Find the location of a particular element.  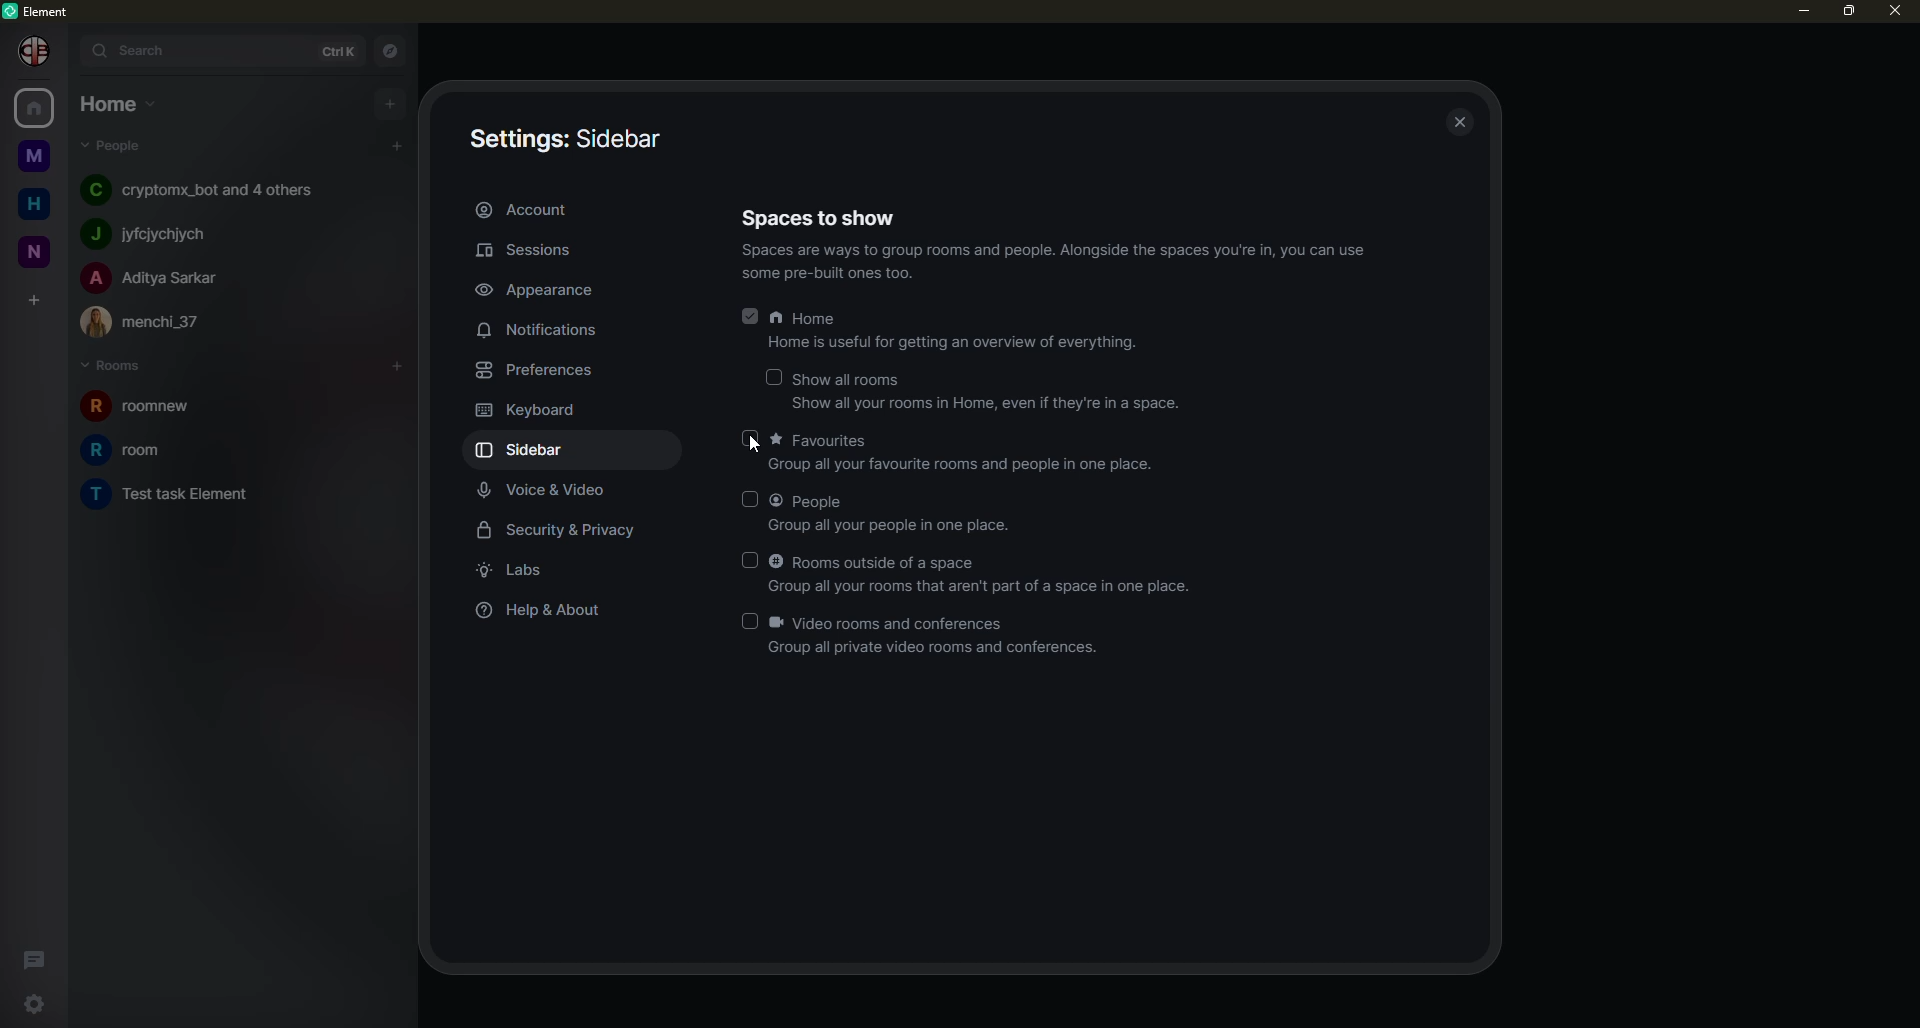

favorites is located at coordinates (968, 451).